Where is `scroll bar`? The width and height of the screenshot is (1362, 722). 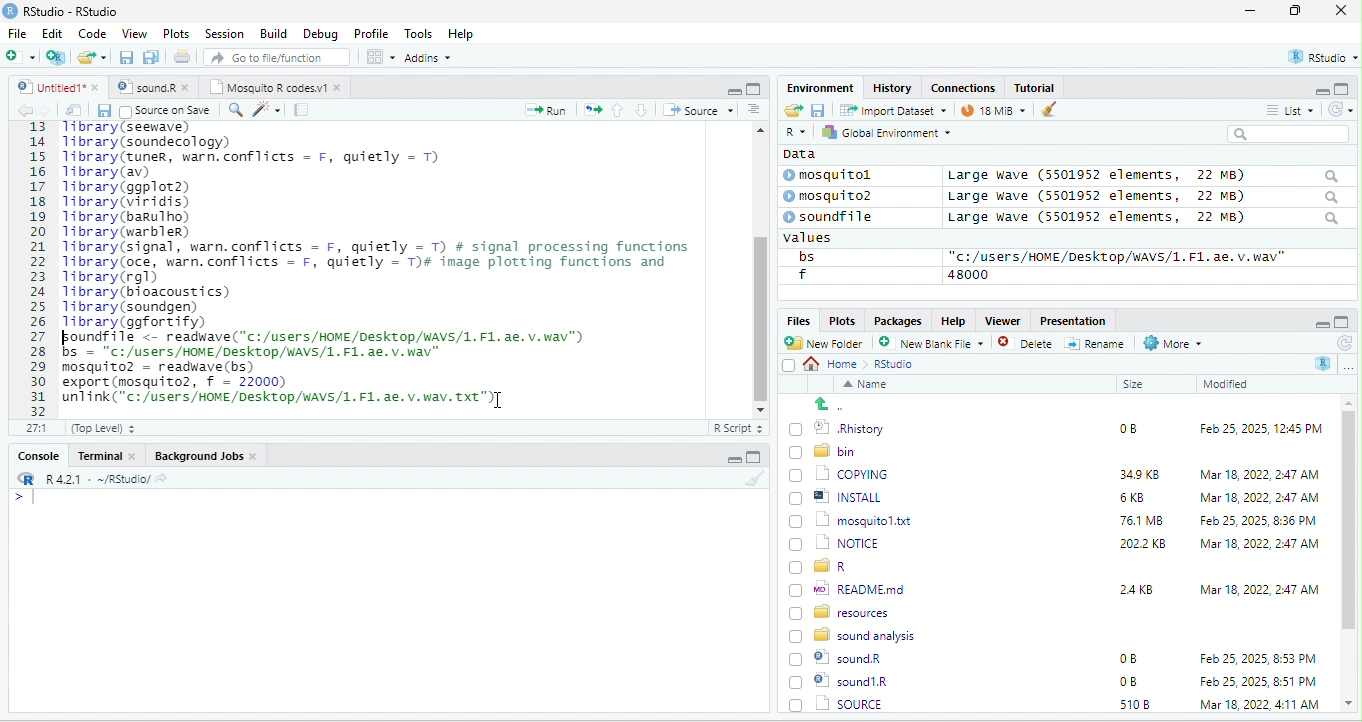 scroll bar is located at coordinates (759, 267).